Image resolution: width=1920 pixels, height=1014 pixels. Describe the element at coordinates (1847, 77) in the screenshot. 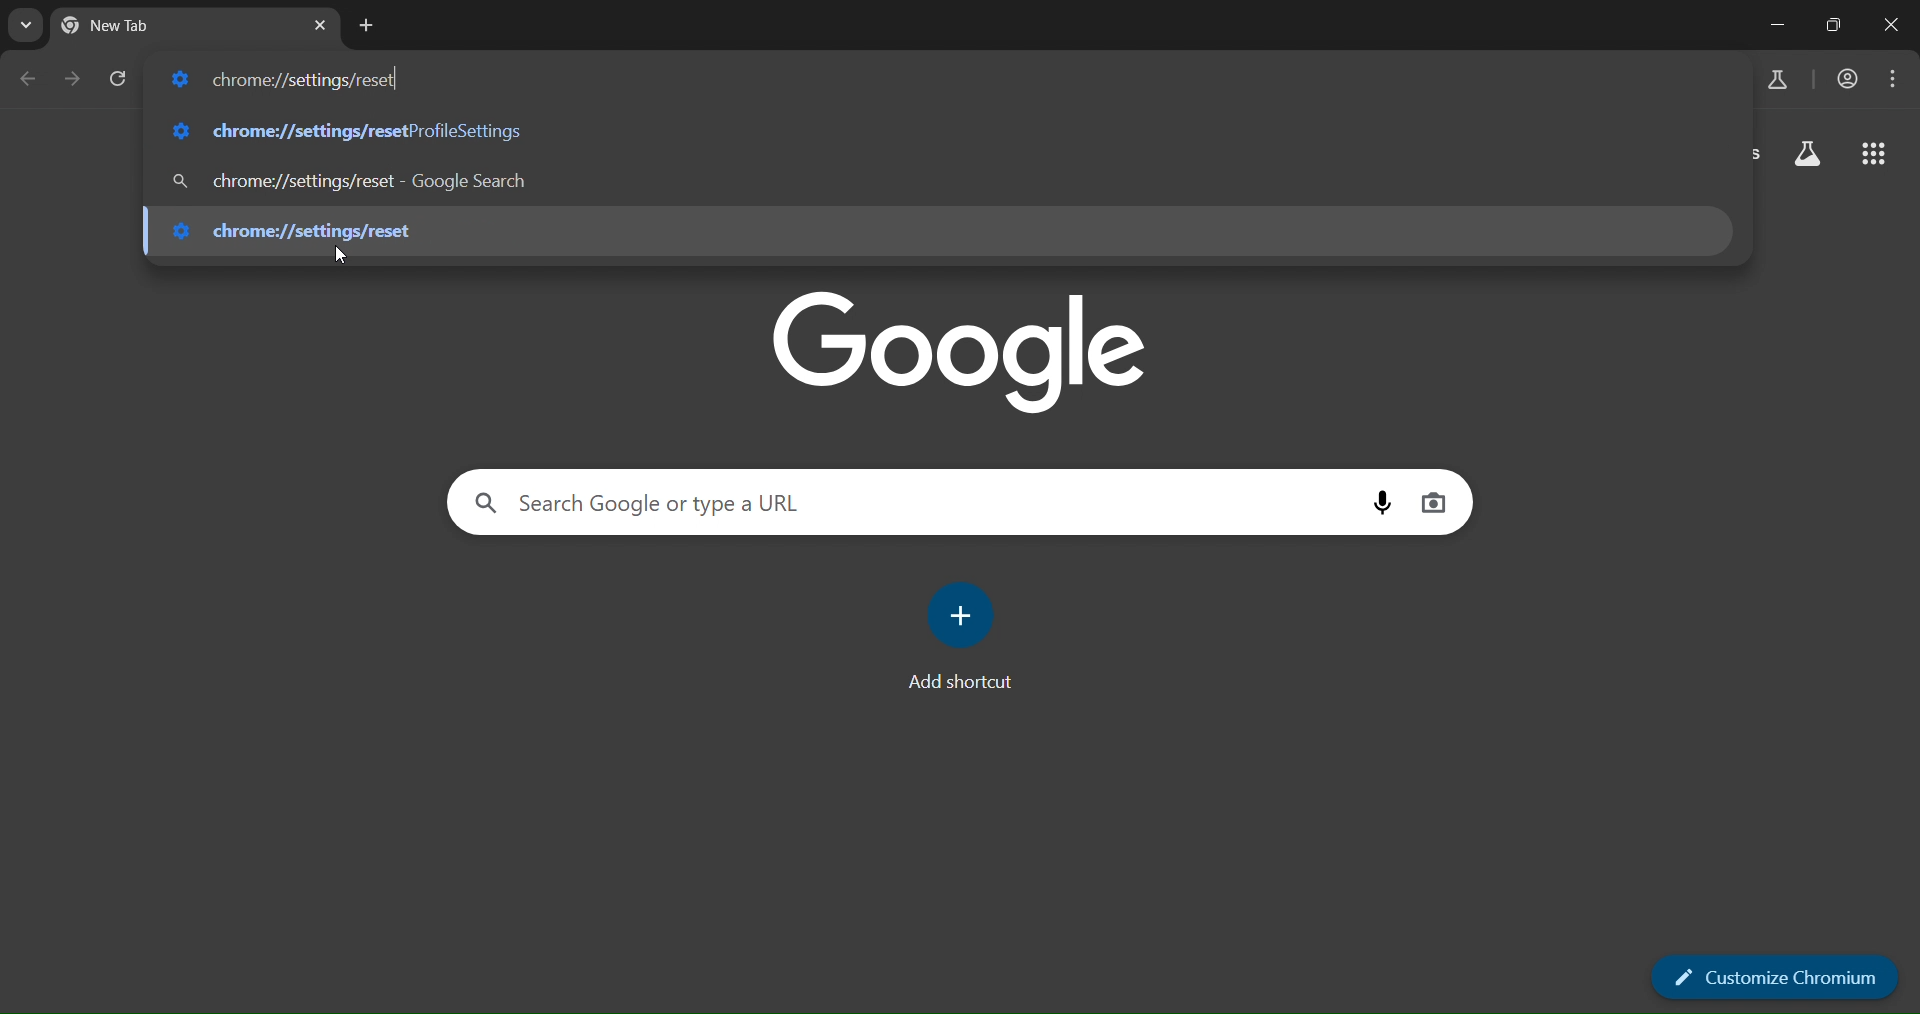

I see `accounts` at that location.